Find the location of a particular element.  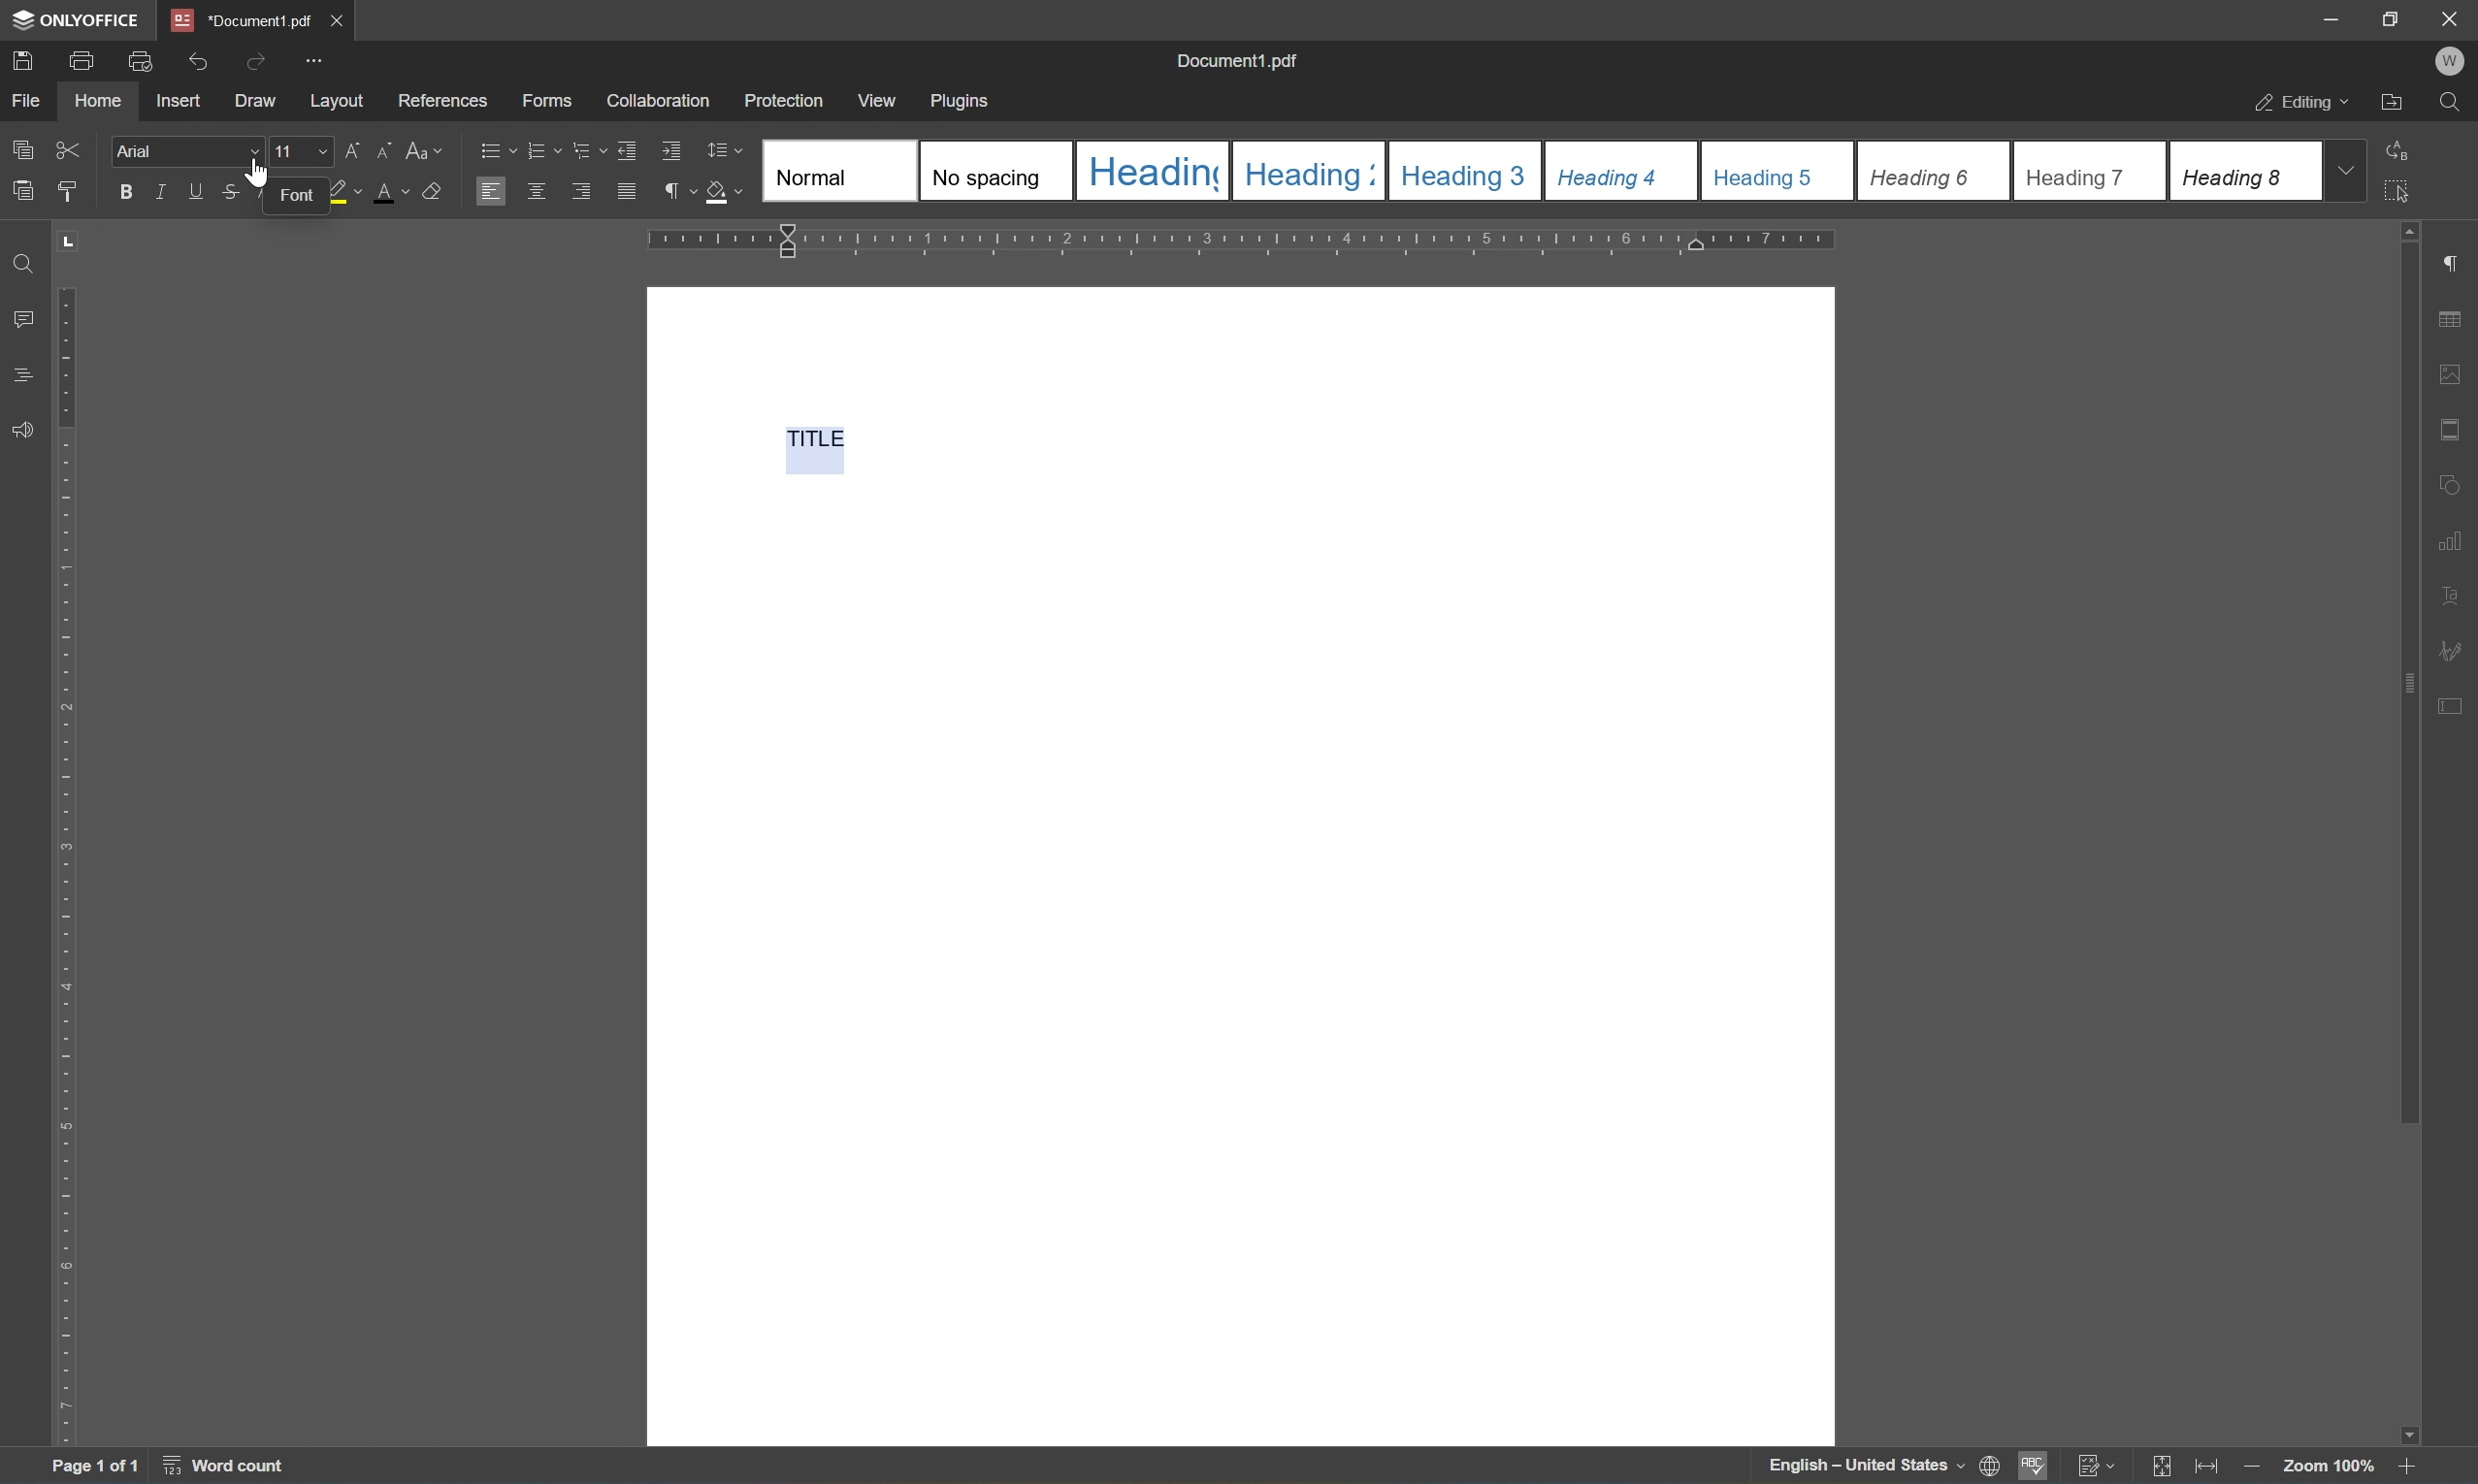

Zoom in is located at coordinates (2412, 1466).